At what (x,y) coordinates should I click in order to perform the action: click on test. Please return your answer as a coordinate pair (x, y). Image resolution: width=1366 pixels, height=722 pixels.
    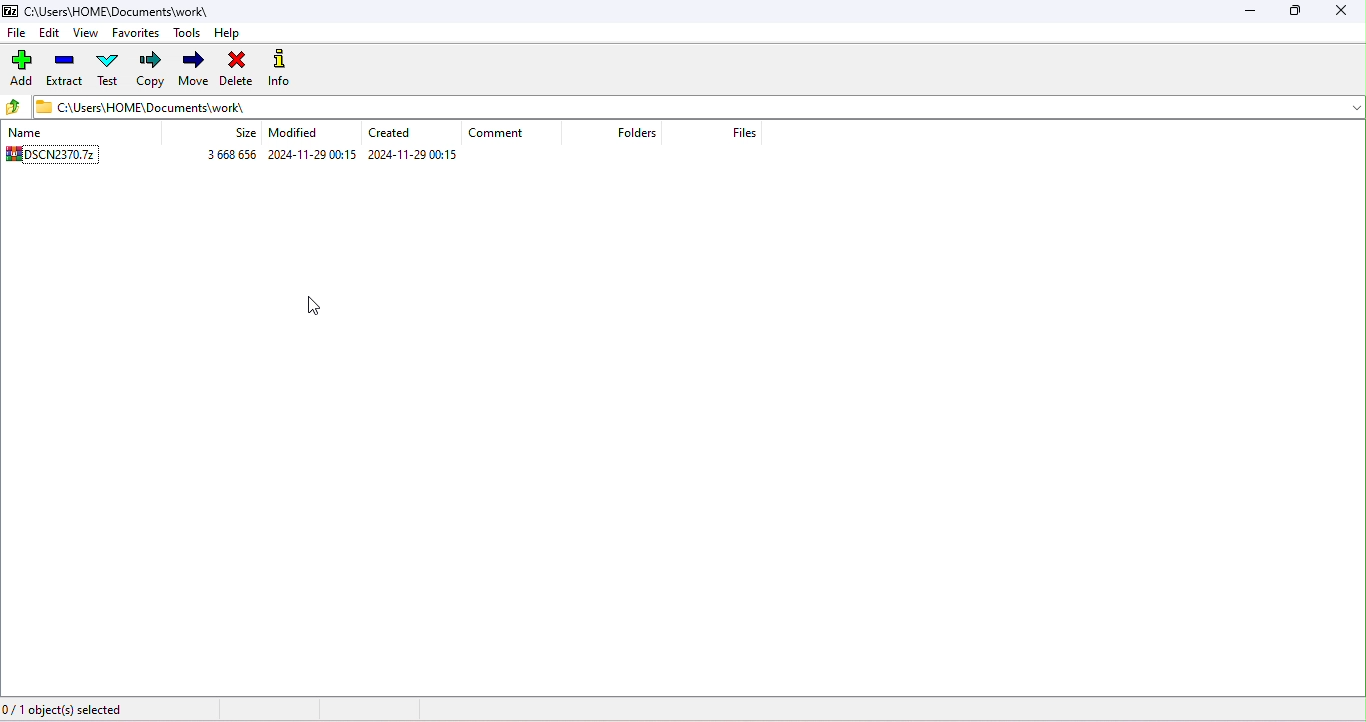
    Looking at the image, I should click on (108, 71).